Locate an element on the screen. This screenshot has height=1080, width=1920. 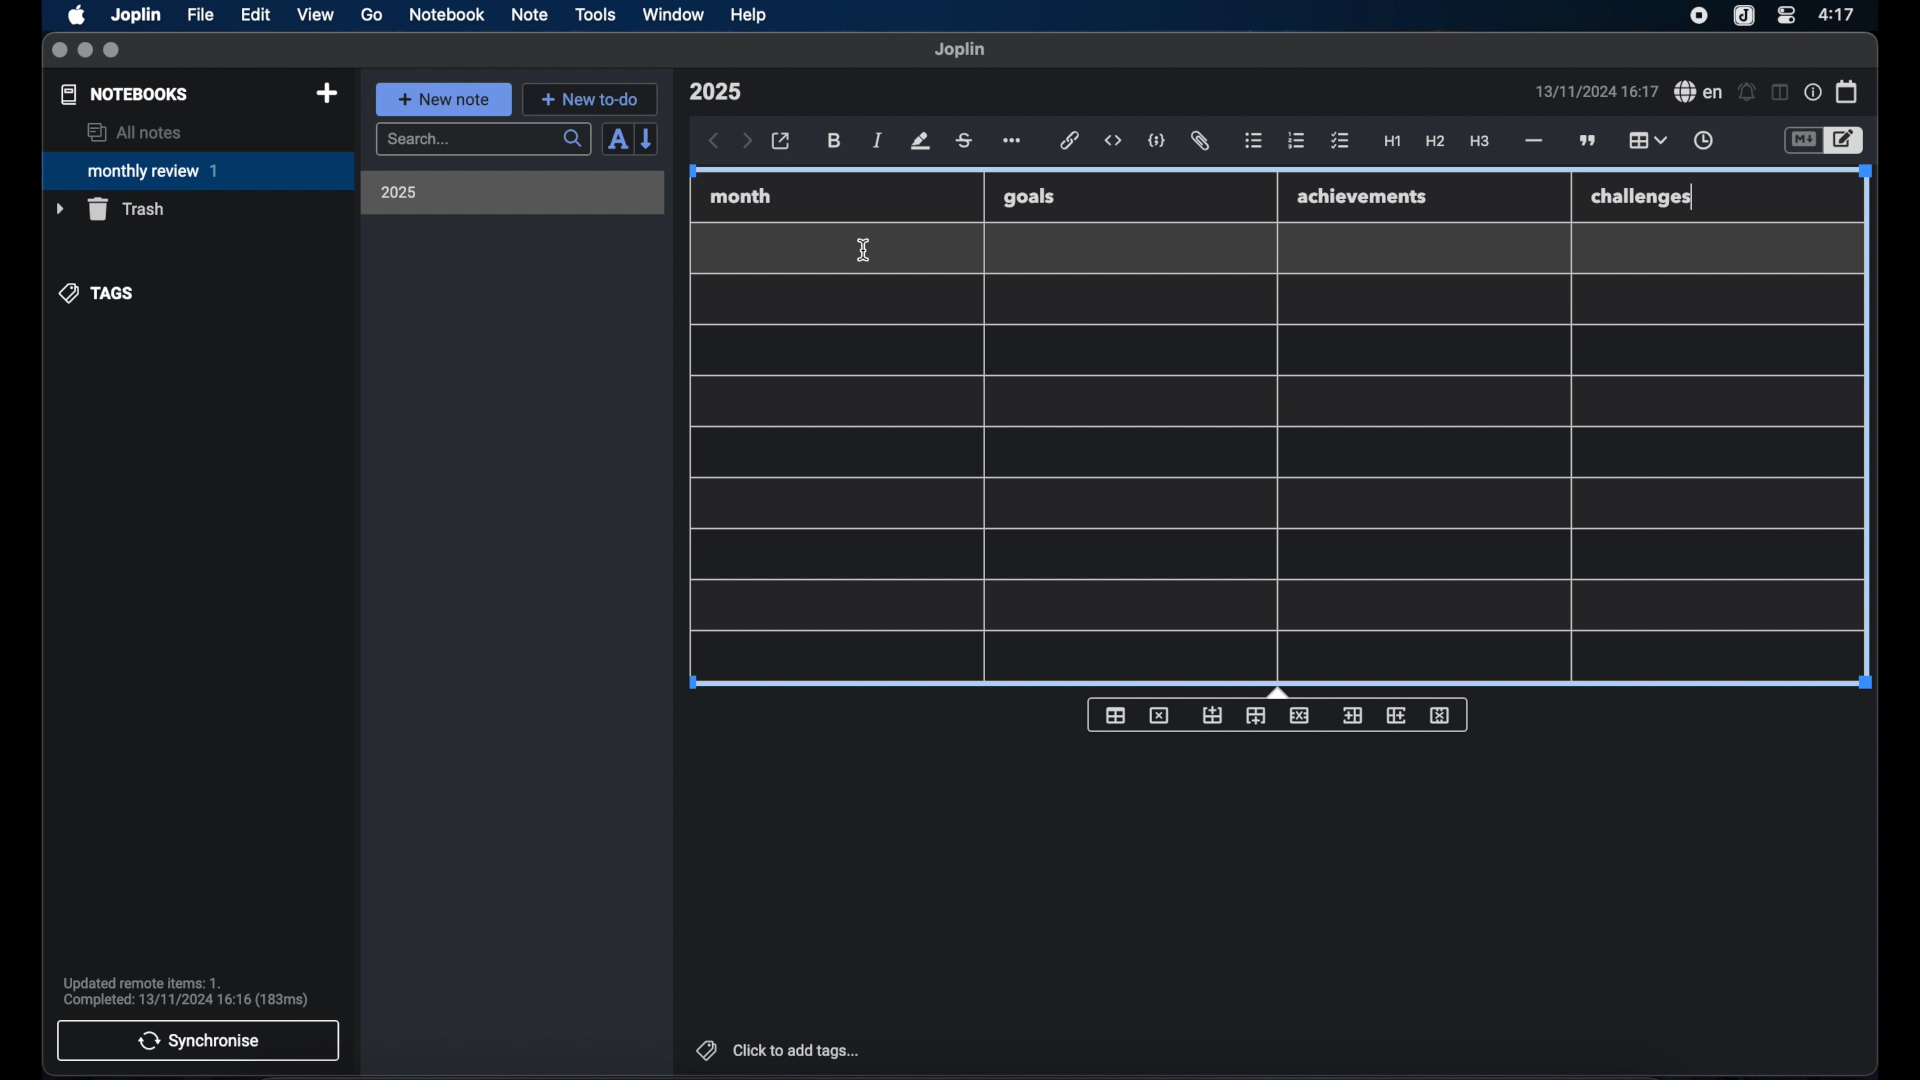
window is located at coordinates (674, 14).